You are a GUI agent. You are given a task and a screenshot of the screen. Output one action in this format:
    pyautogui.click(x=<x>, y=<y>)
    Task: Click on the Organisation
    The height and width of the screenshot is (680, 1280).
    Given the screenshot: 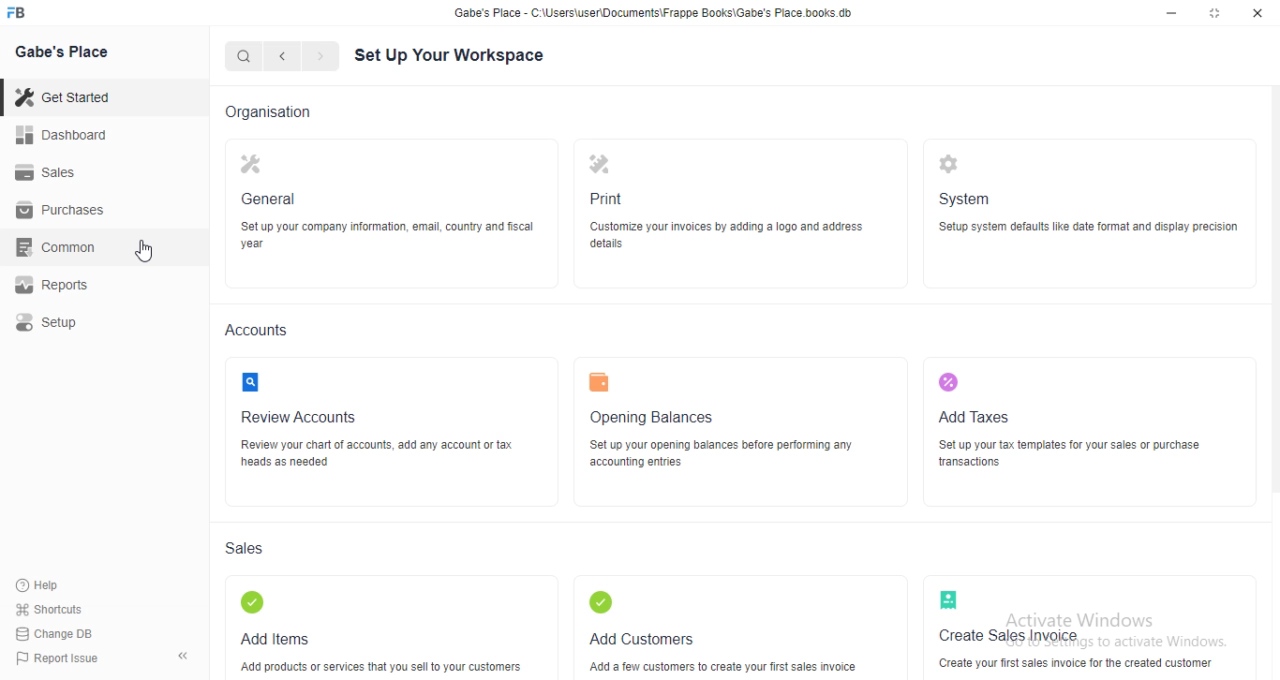 What is the action you would take?
    pyautogui.click(x=275, y=114)
    